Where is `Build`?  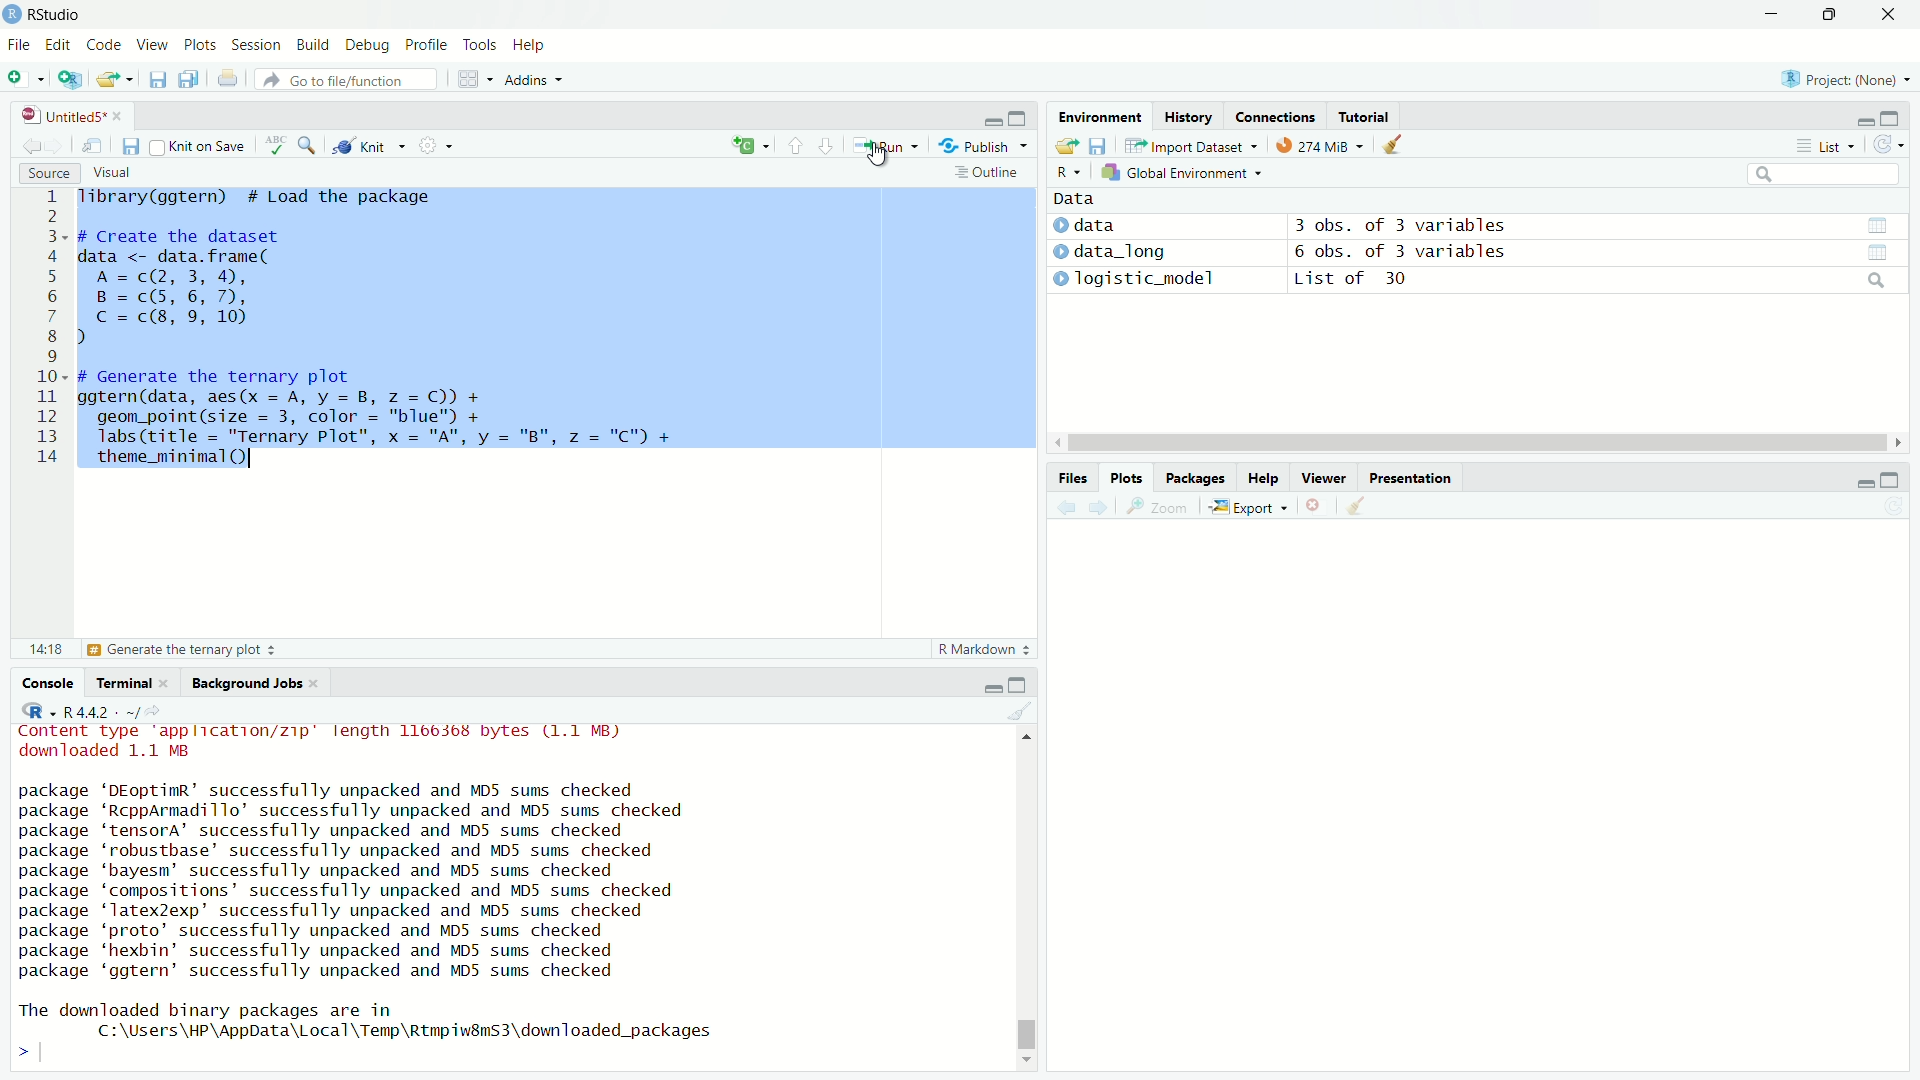 Build is located at coordinates (308, 43).